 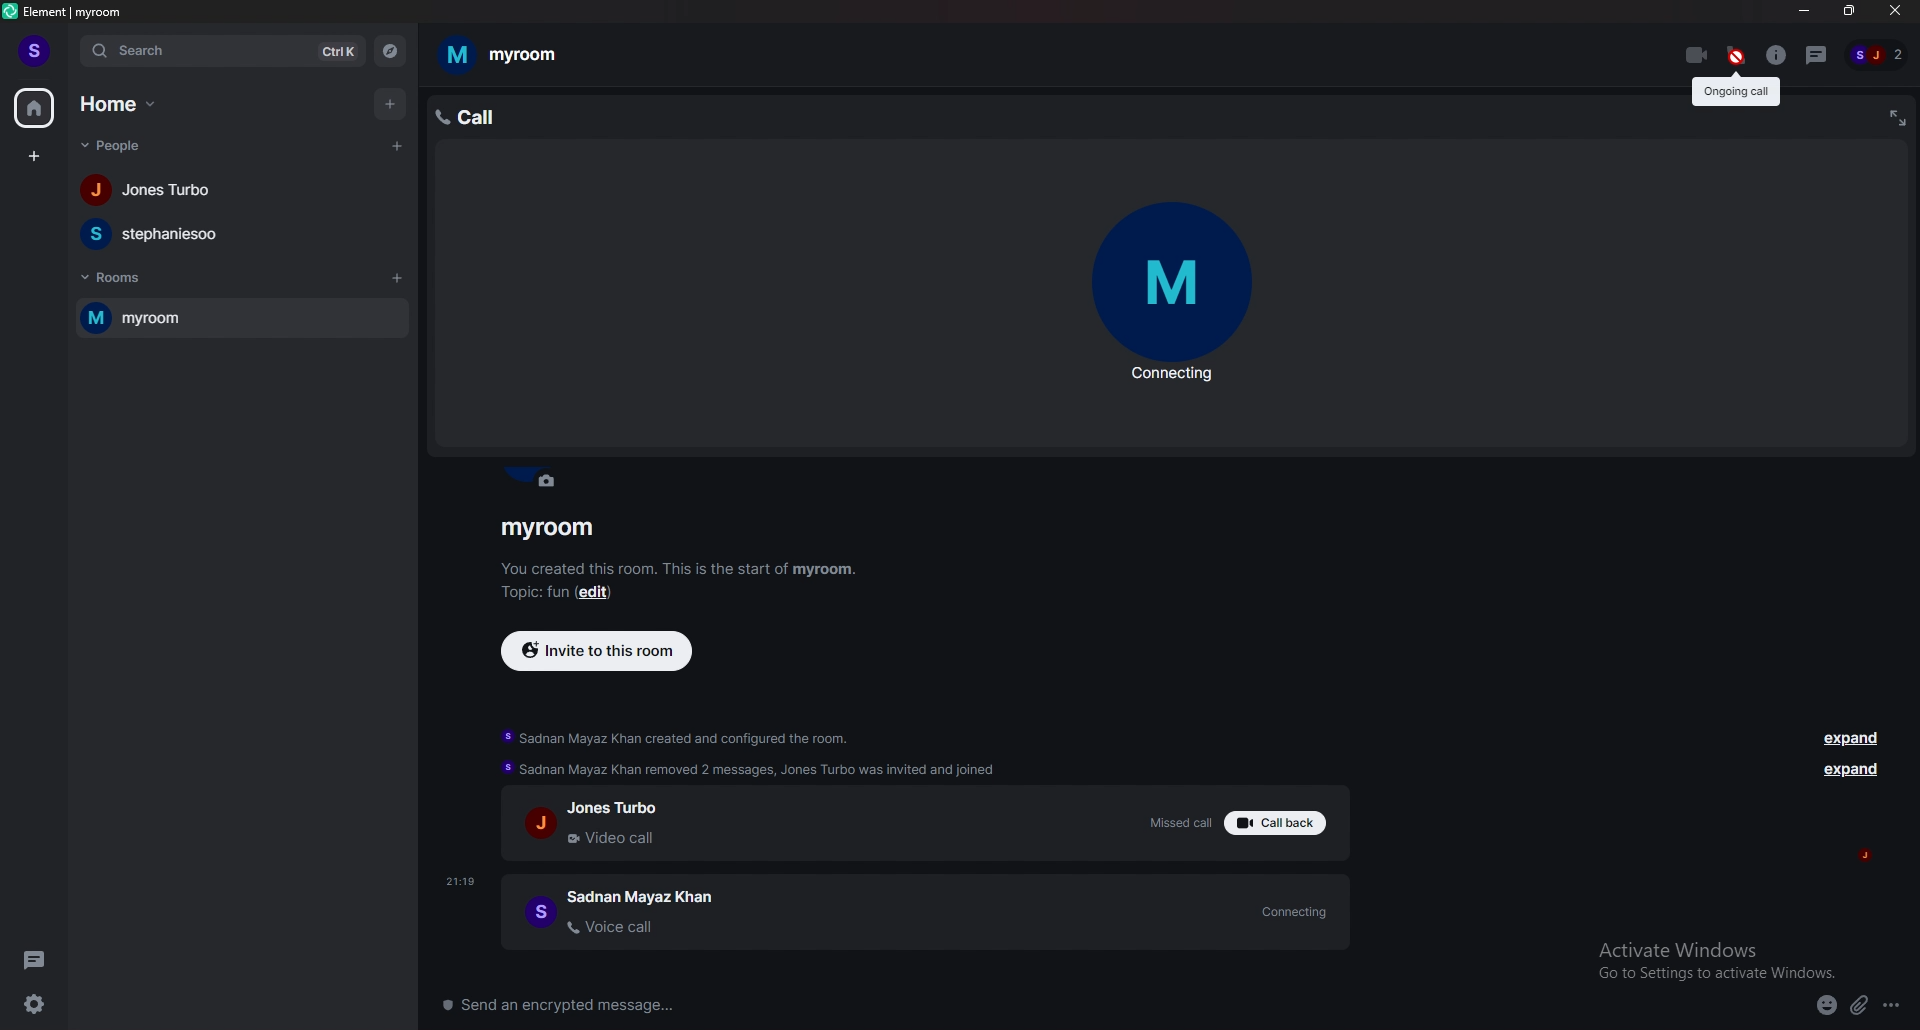 I want to click on add, so click(x=388, y=102).